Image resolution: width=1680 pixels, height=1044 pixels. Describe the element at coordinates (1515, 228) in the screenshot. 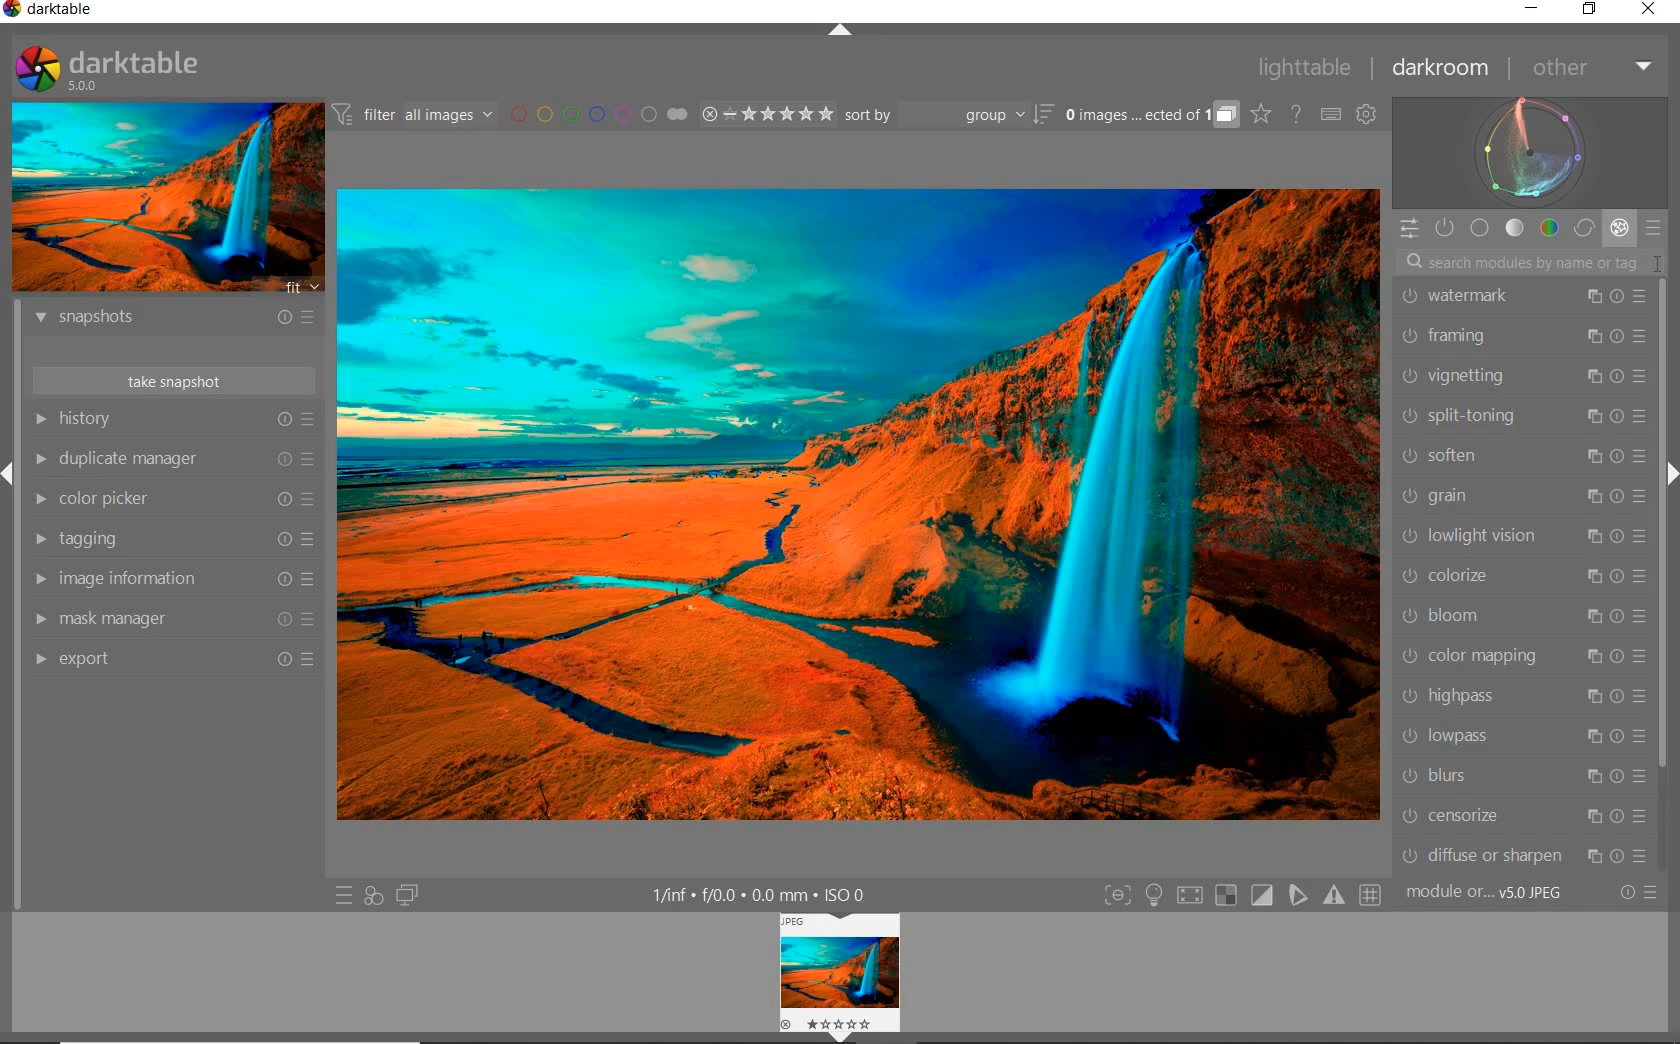

I see `tone` at that location.